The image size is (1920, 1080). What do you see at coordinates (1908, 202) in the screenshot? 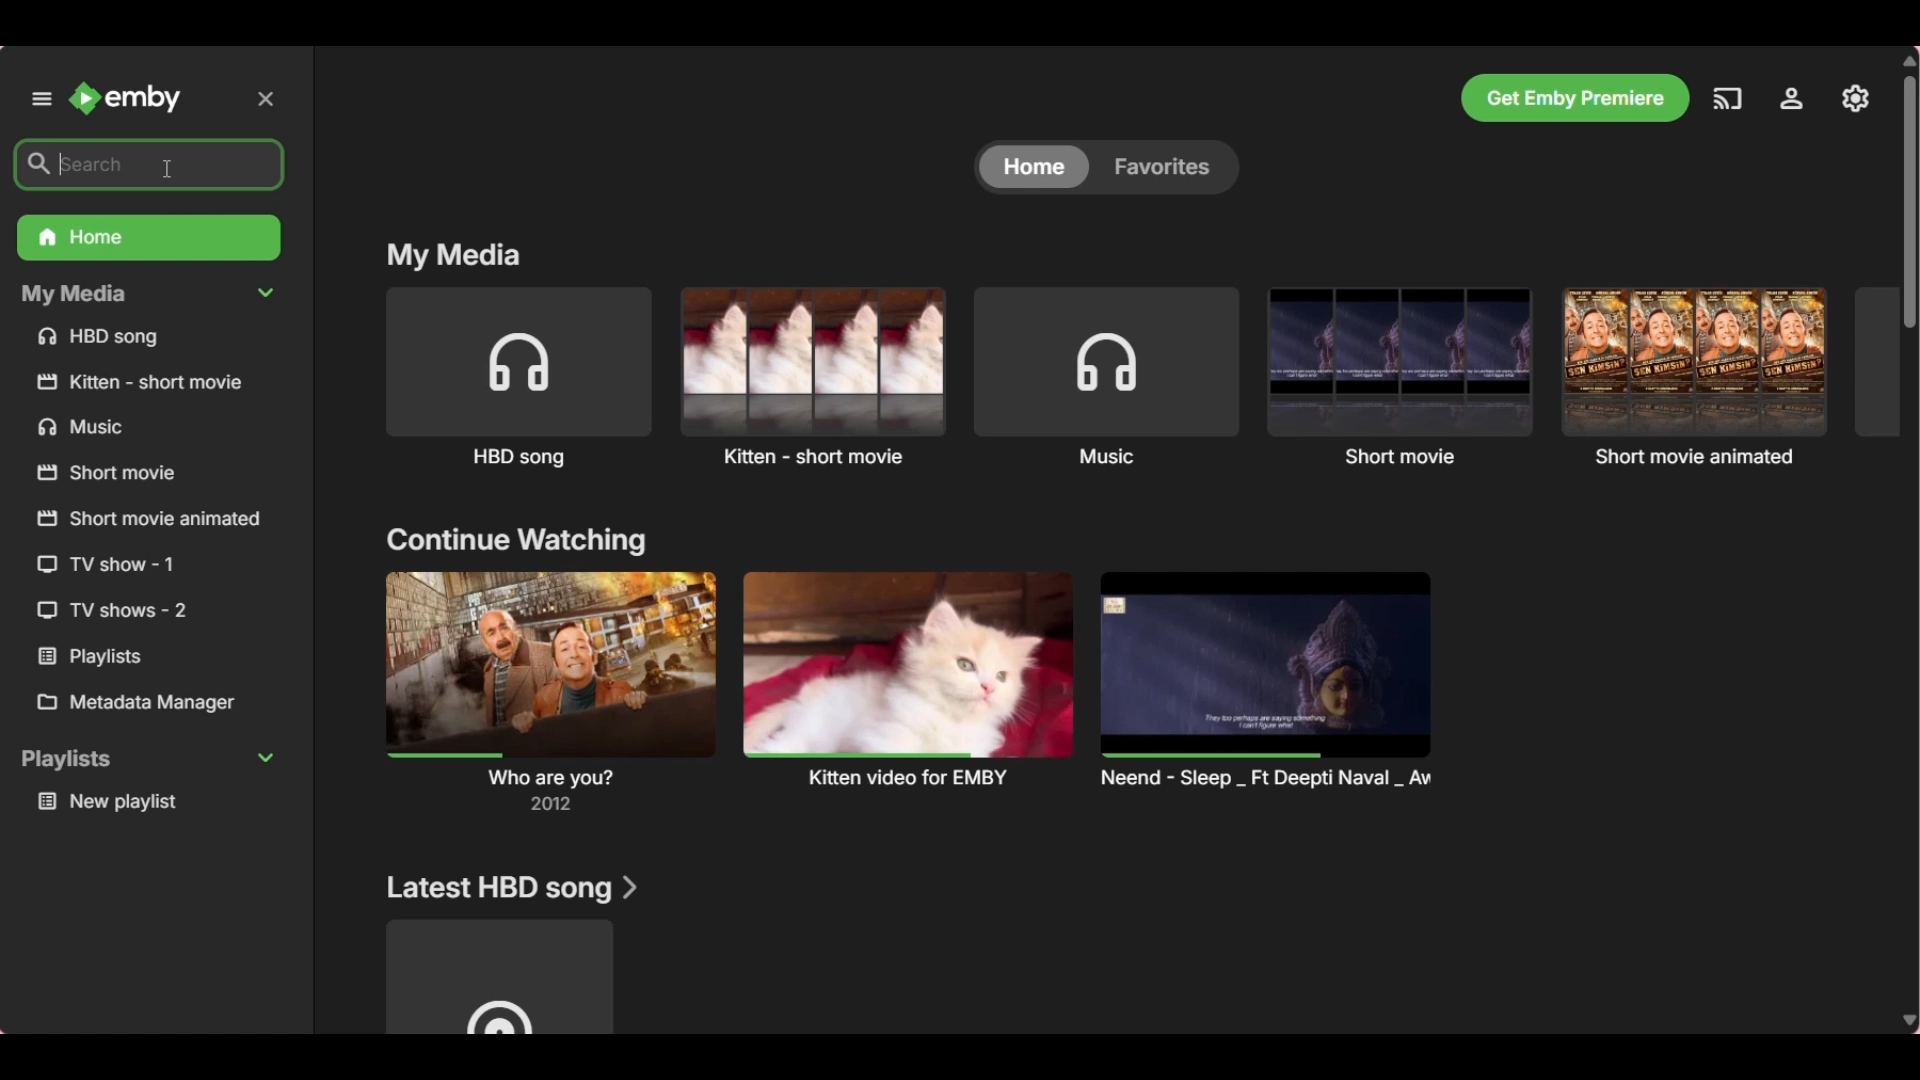
I see `scroll bar` at bounding box center [1908, 202].